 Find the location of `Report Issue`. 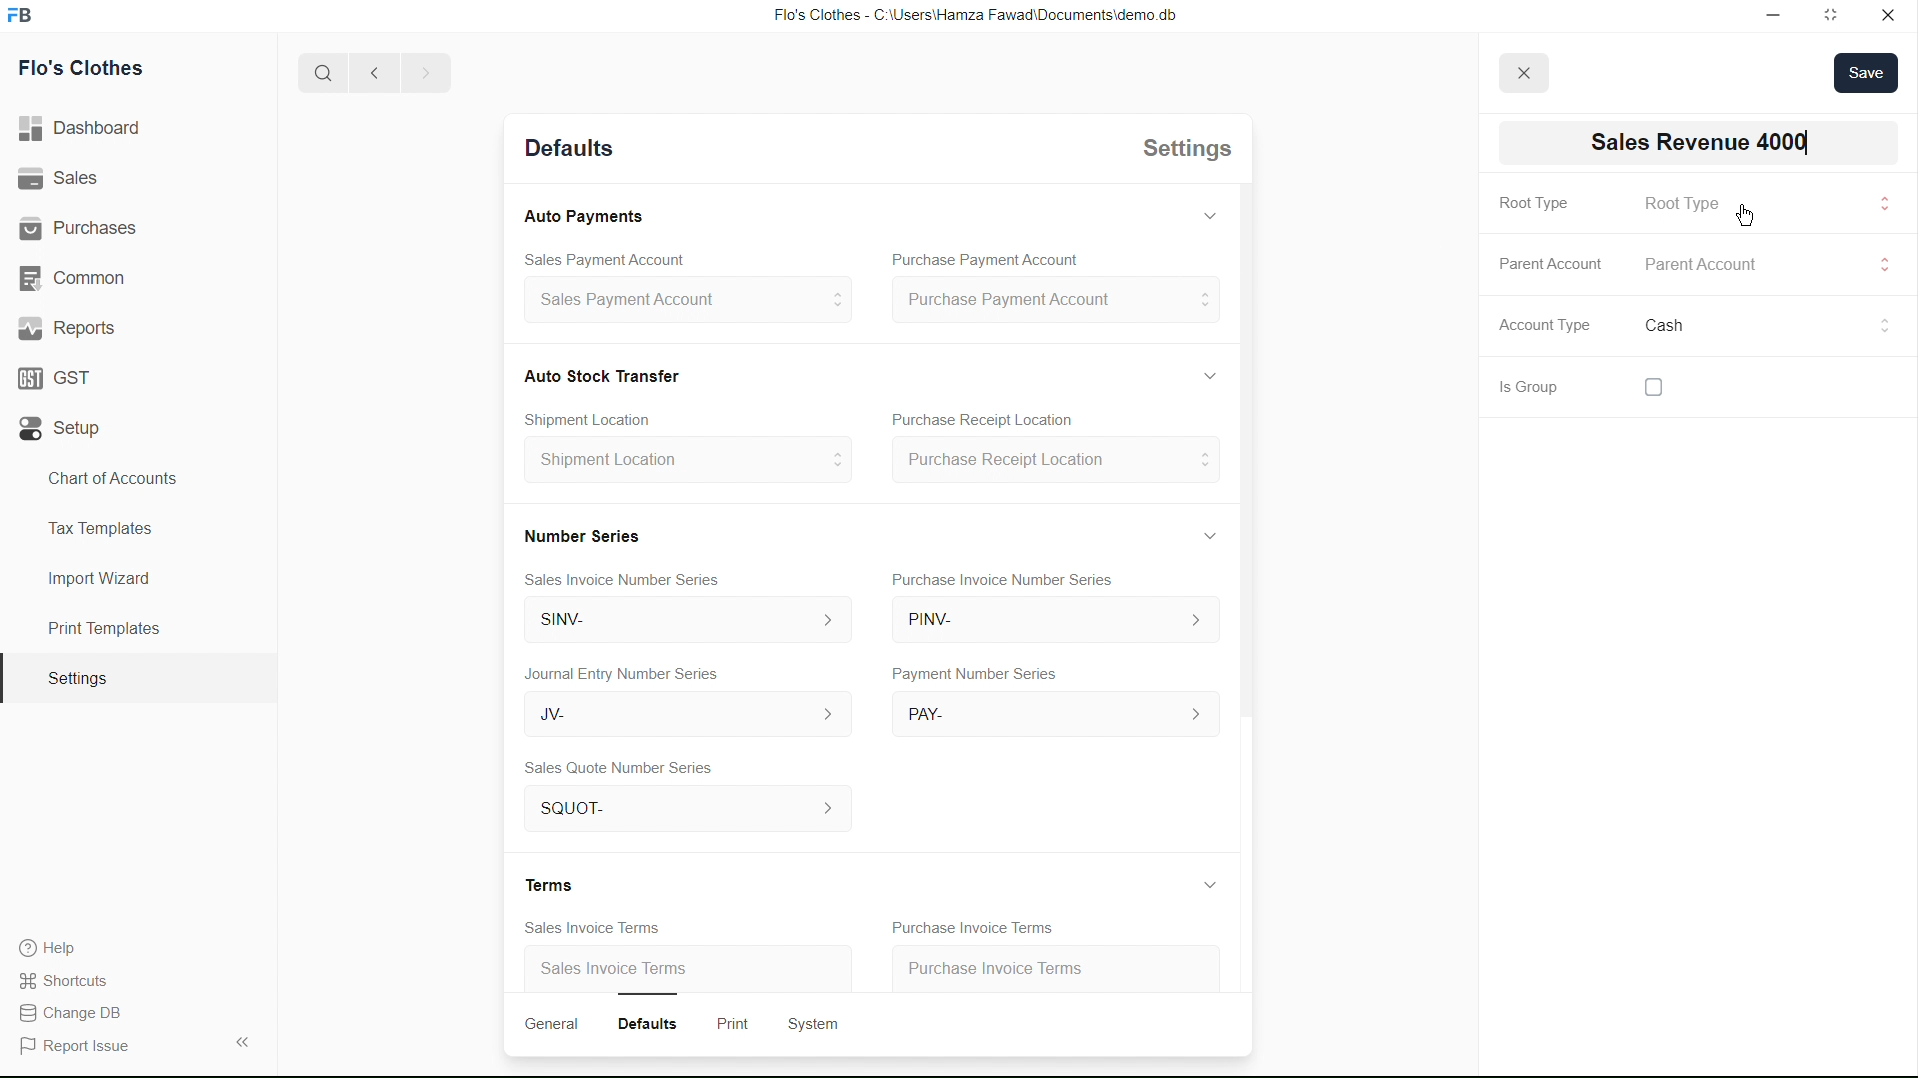

Report Issue is located at coordinates (81, 1047).